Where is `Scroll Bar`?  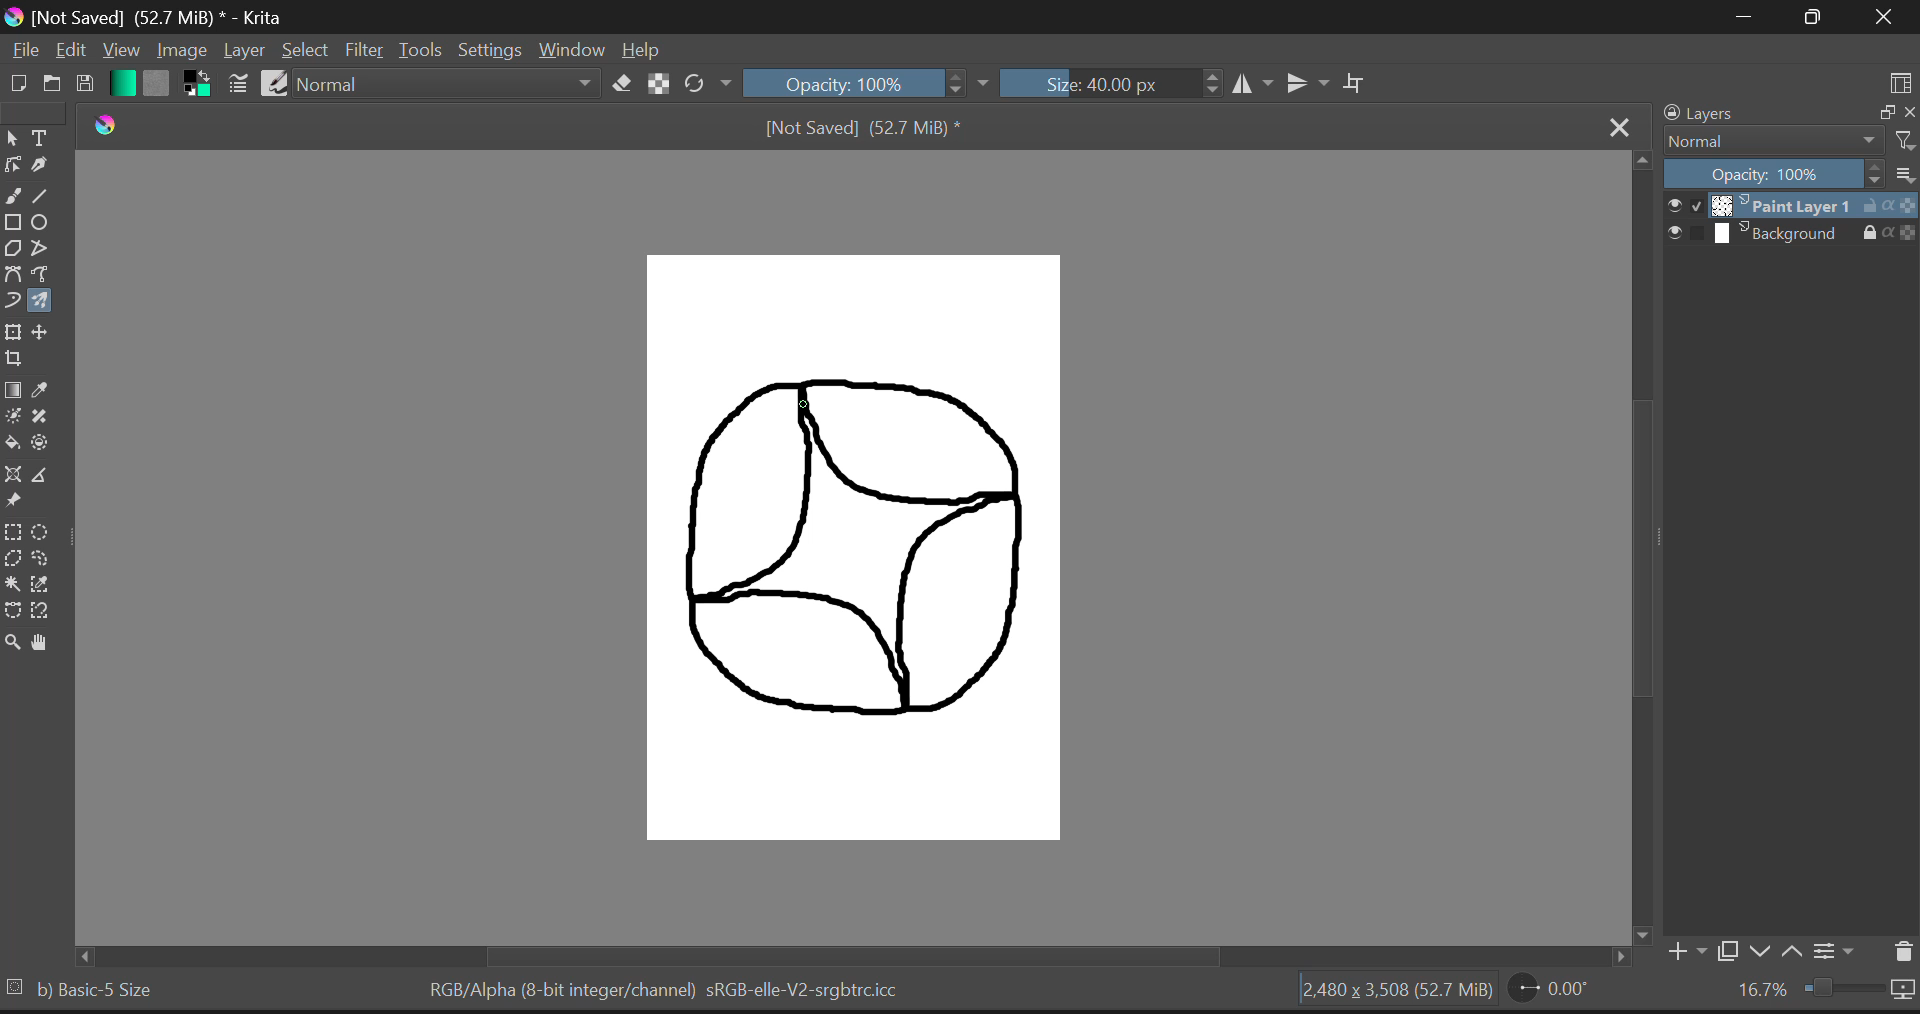
Scroll Bar is located at coordinates (1642, 535).